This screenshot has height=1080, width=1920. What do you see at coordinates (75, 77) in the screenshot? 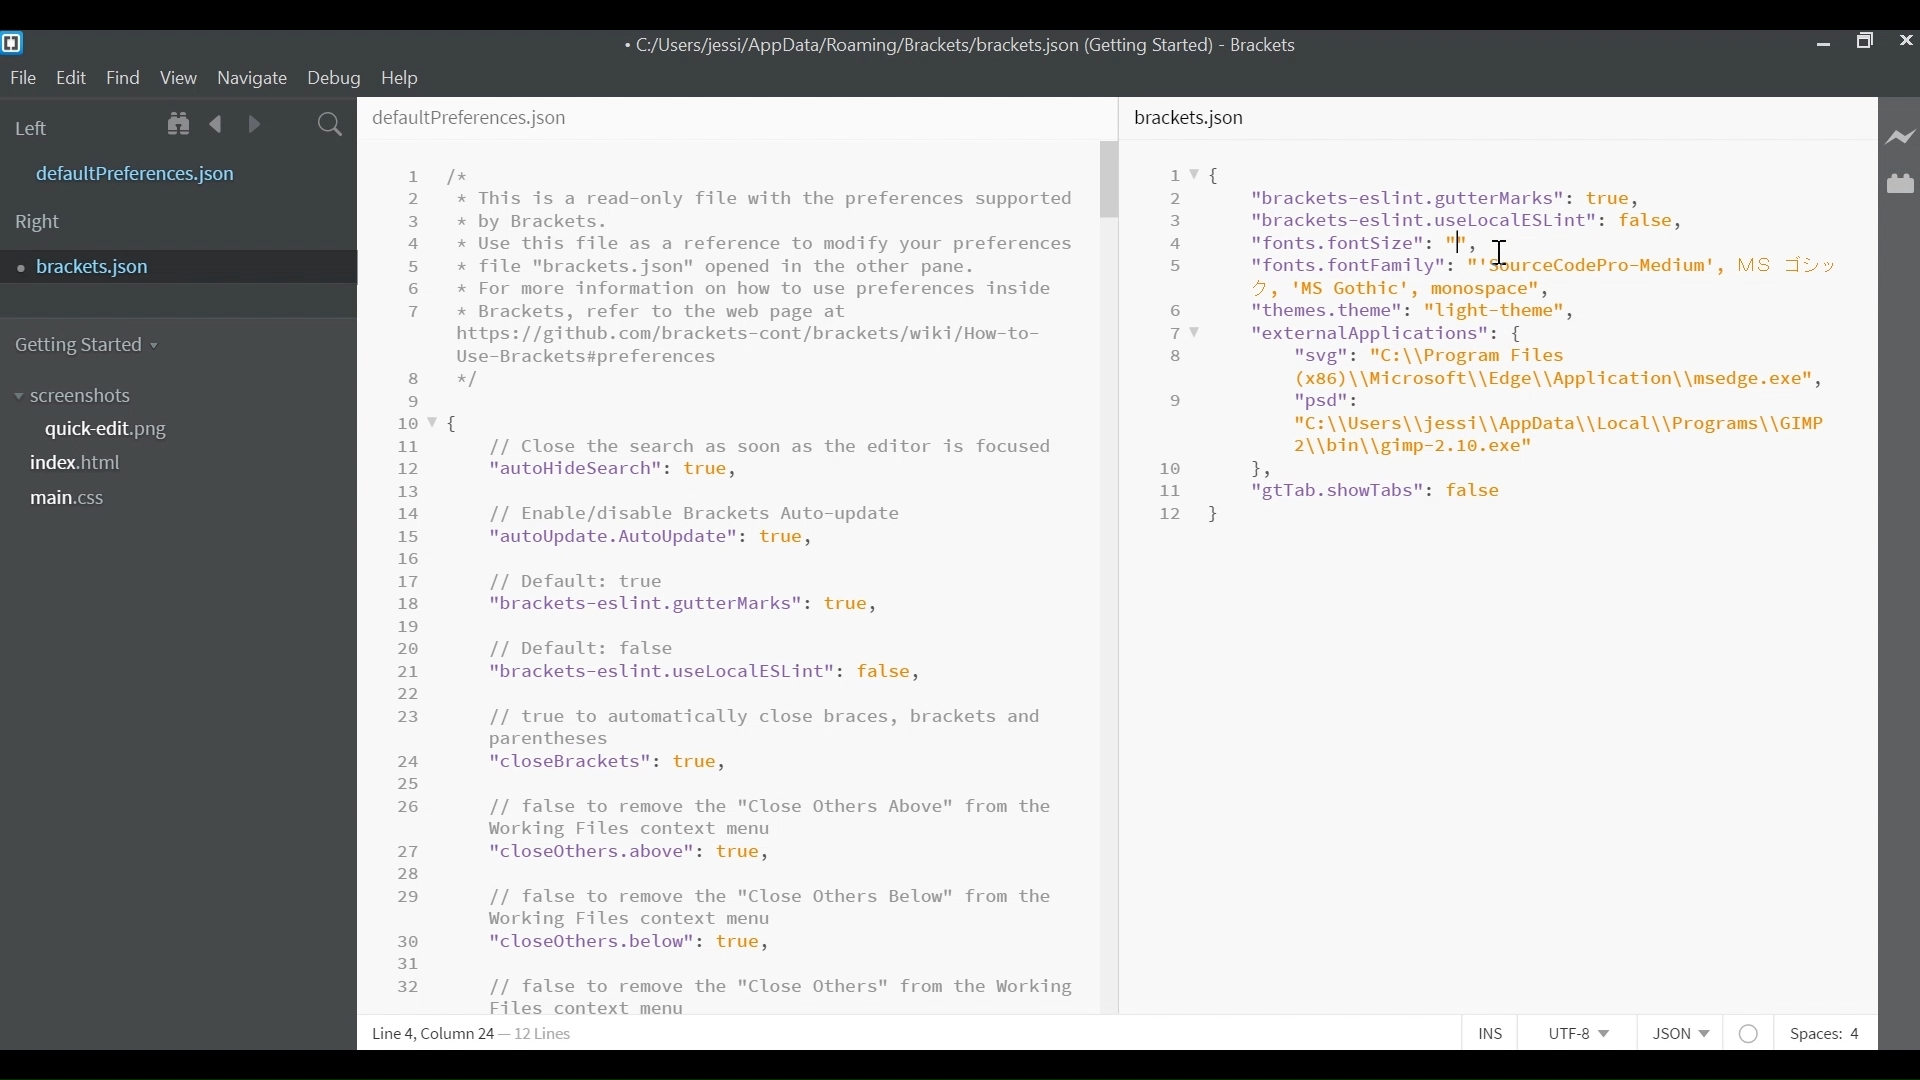
I see `Edit` at bounding box center [75, 77].